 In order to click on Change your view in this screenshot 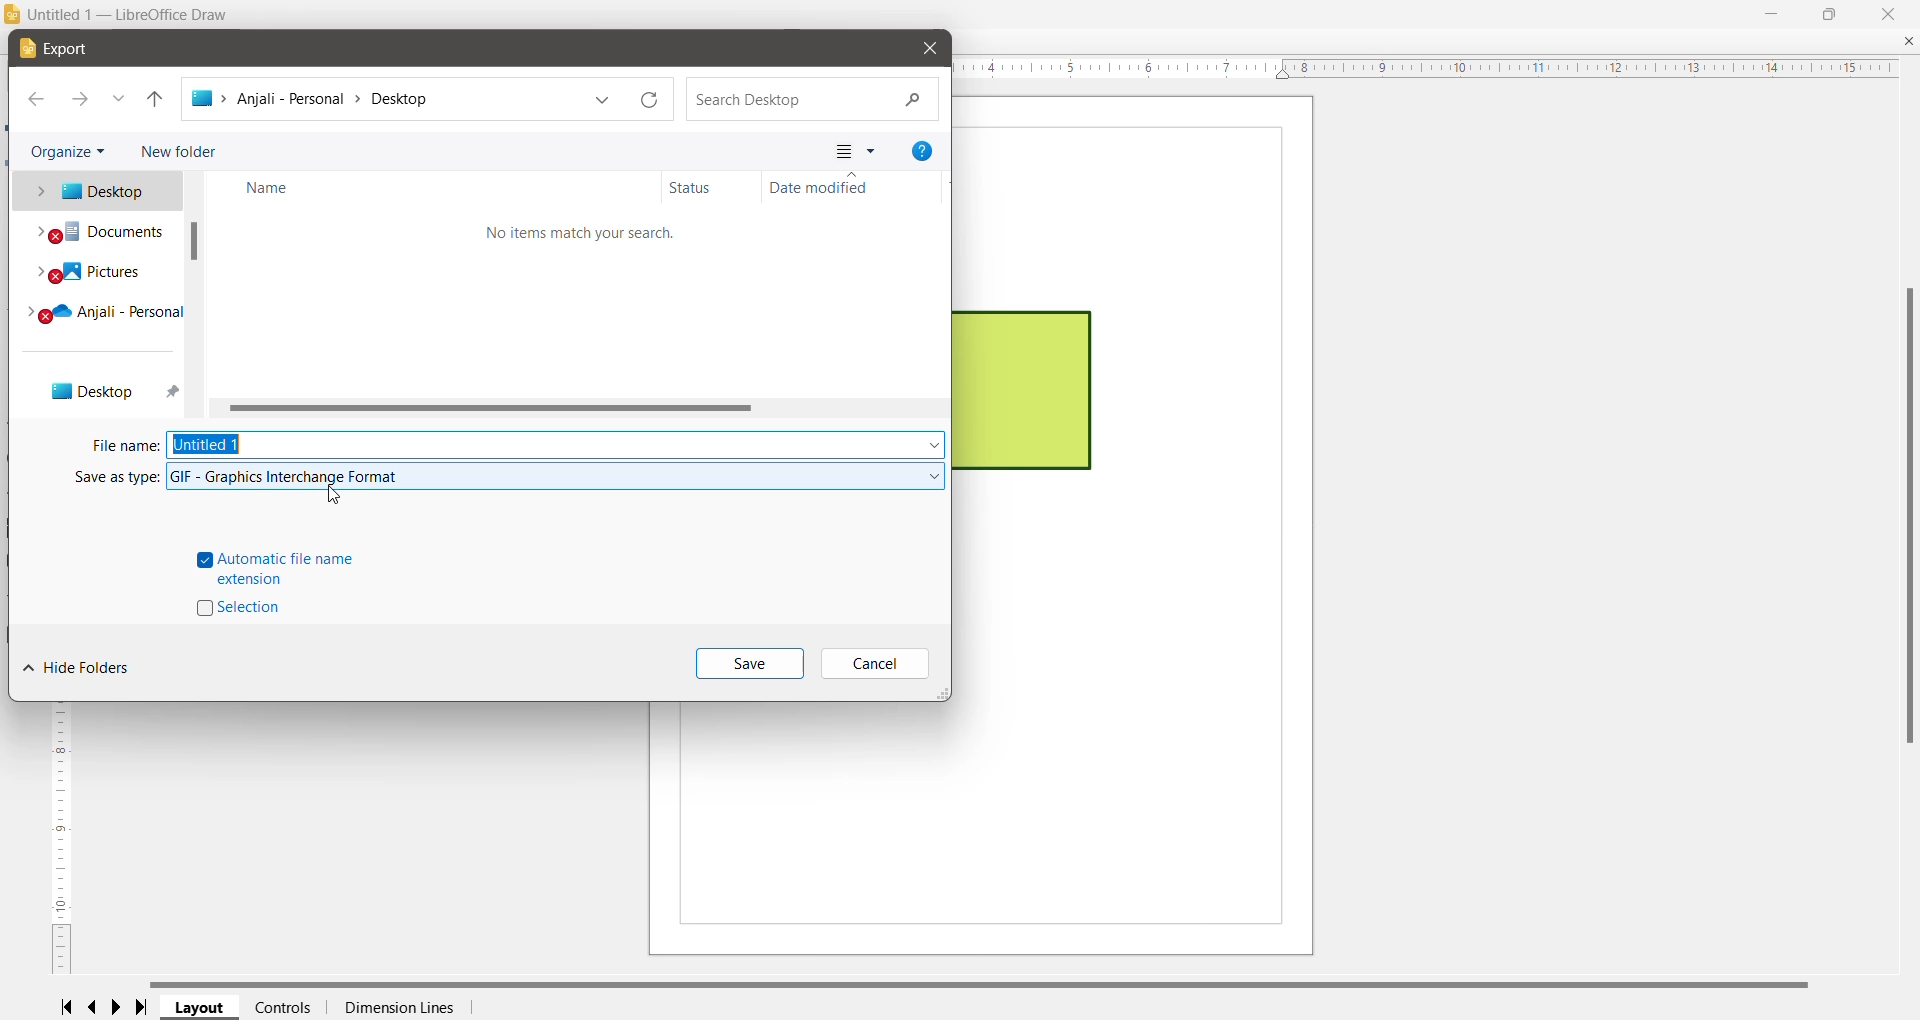, I will do `click(853, 152)`.